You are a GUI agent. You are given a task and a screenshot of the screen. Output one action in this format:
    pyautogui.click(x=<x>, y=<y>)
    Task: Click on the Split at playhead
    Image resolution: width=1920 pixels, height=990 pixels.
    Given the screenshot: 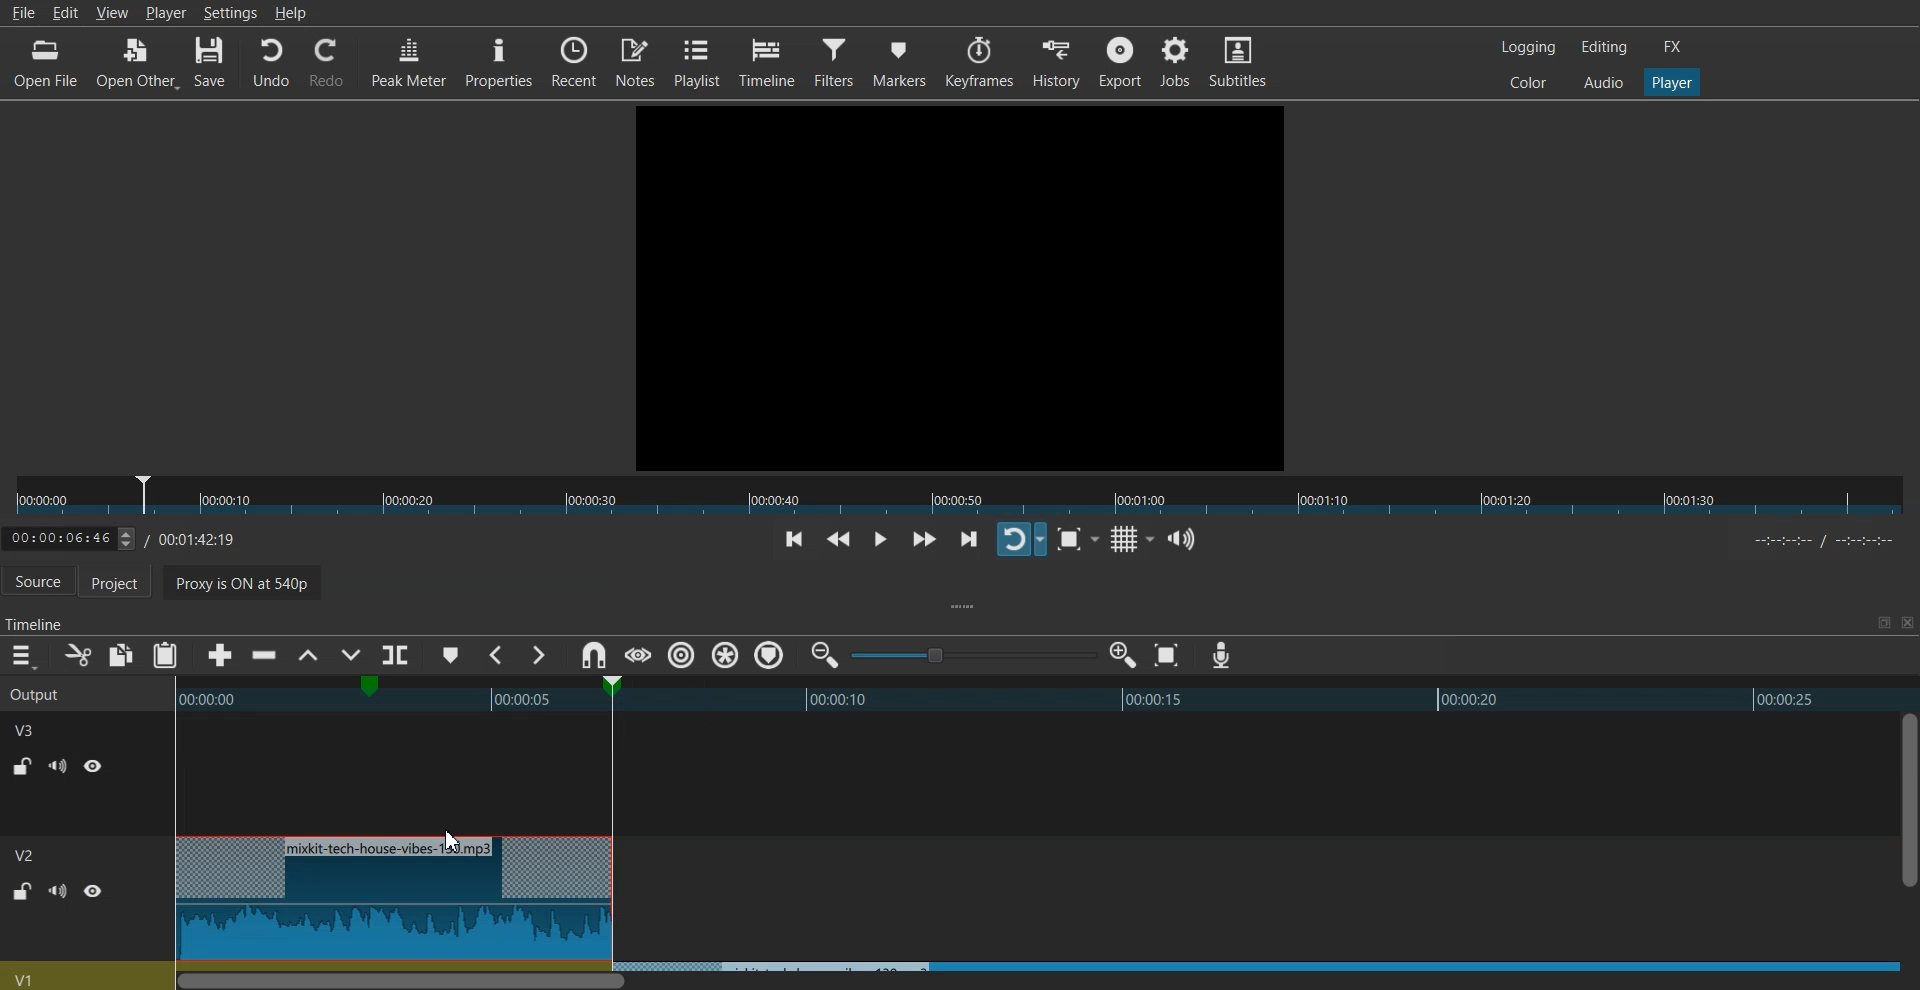 What is the action you would take?
    pyautogui.click(x=399, y=651)
    